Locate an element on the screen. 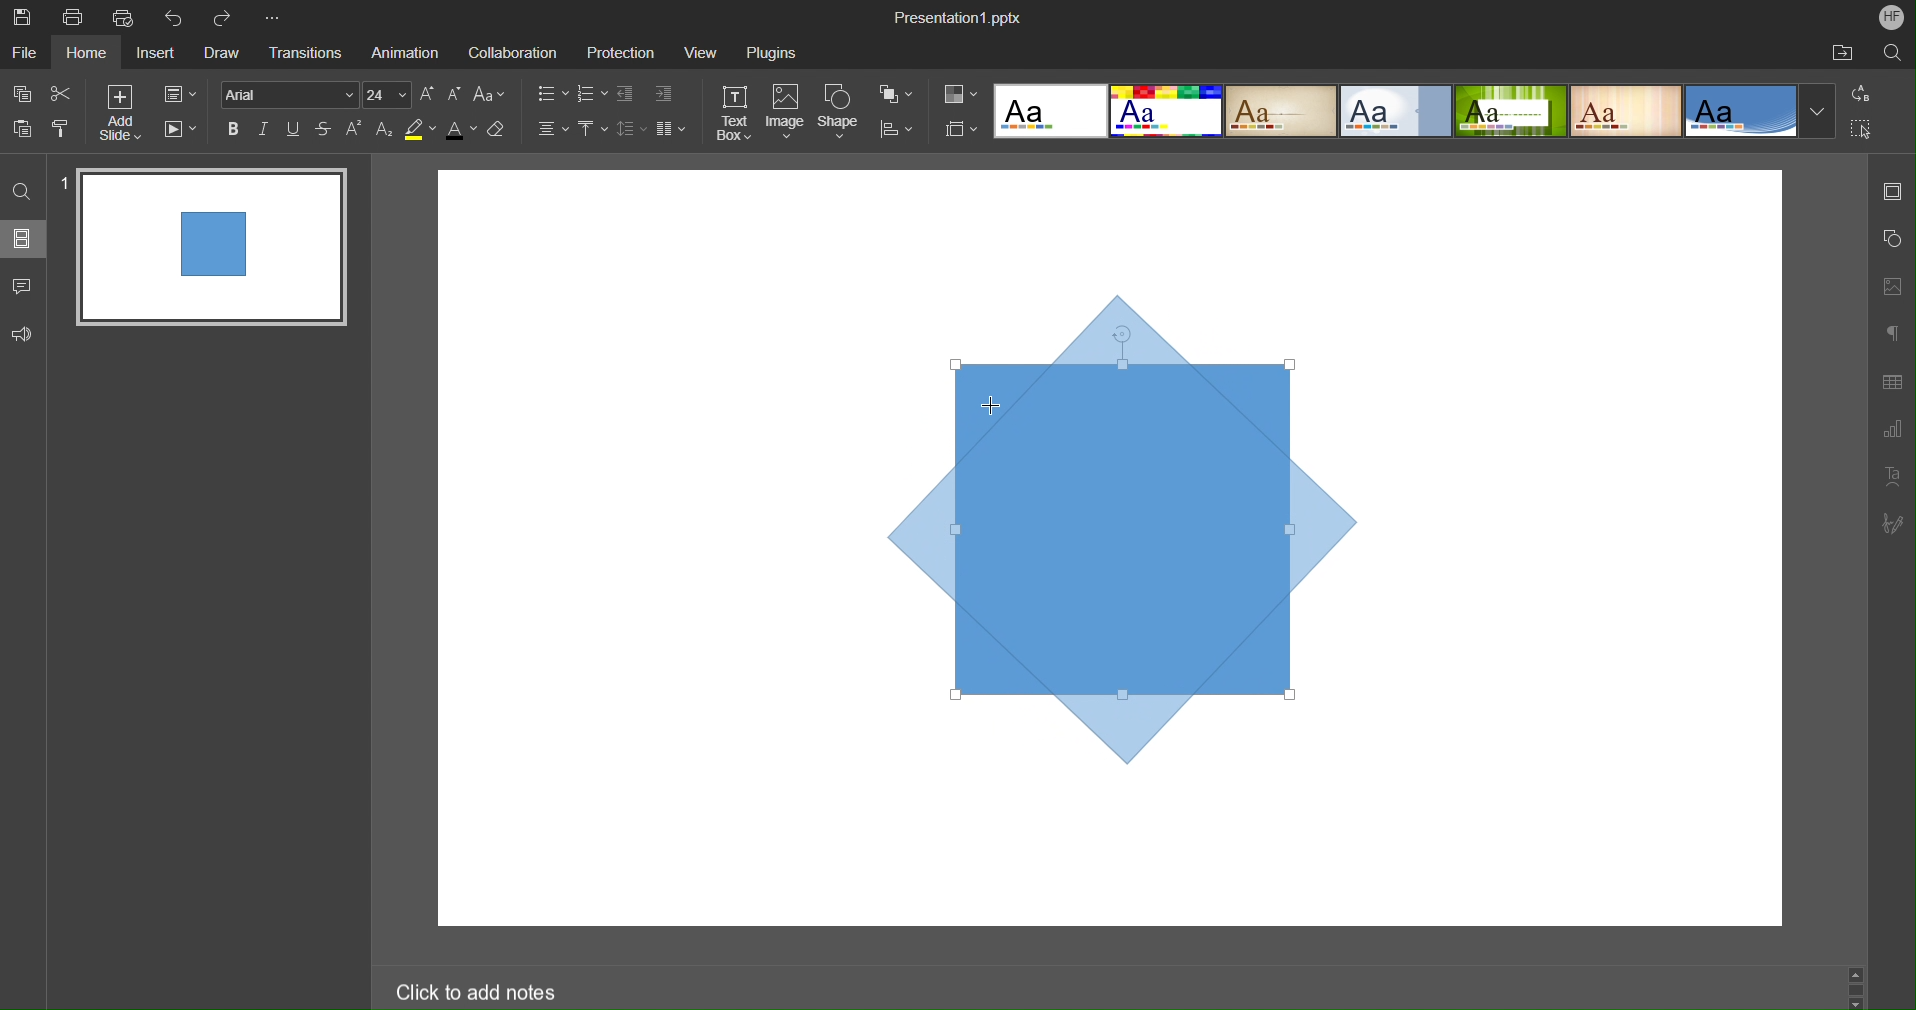 This screenshot has height=1010, width=1916. Draw is located at coordinates (220, 50).